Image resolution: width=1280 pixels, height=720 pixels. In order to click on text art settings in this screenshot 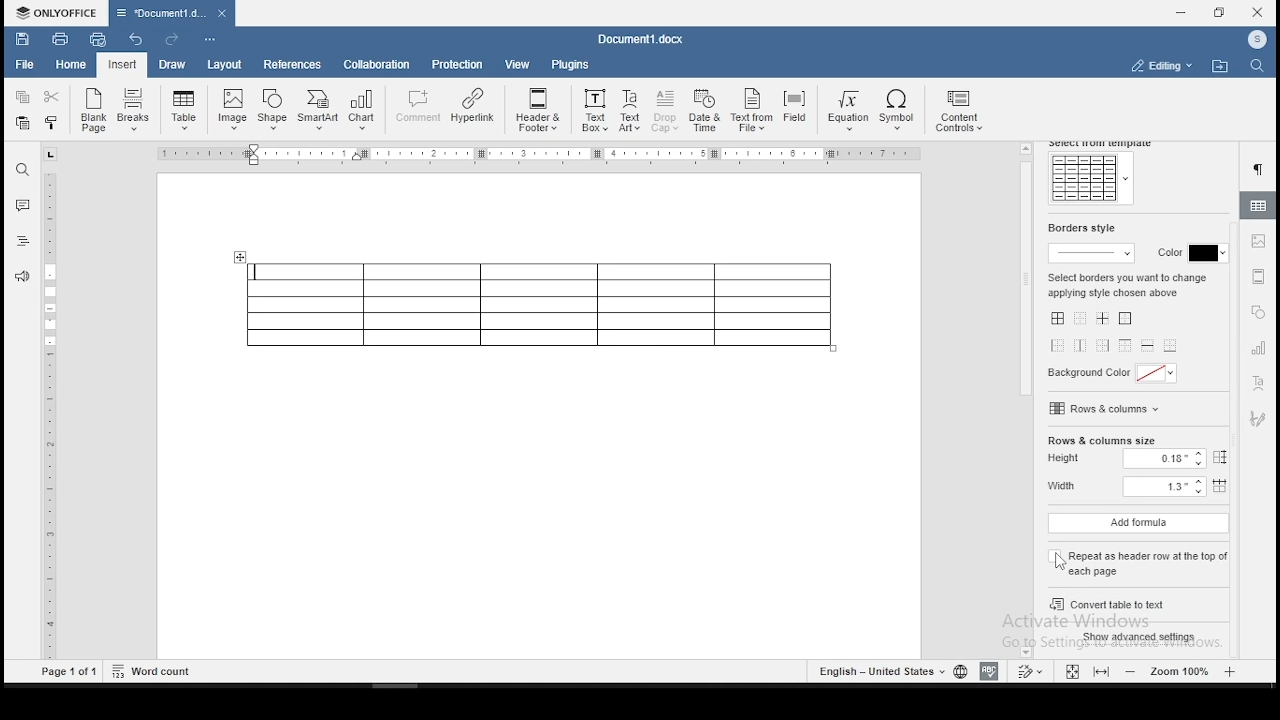, I will do `click(1258, 385)`.